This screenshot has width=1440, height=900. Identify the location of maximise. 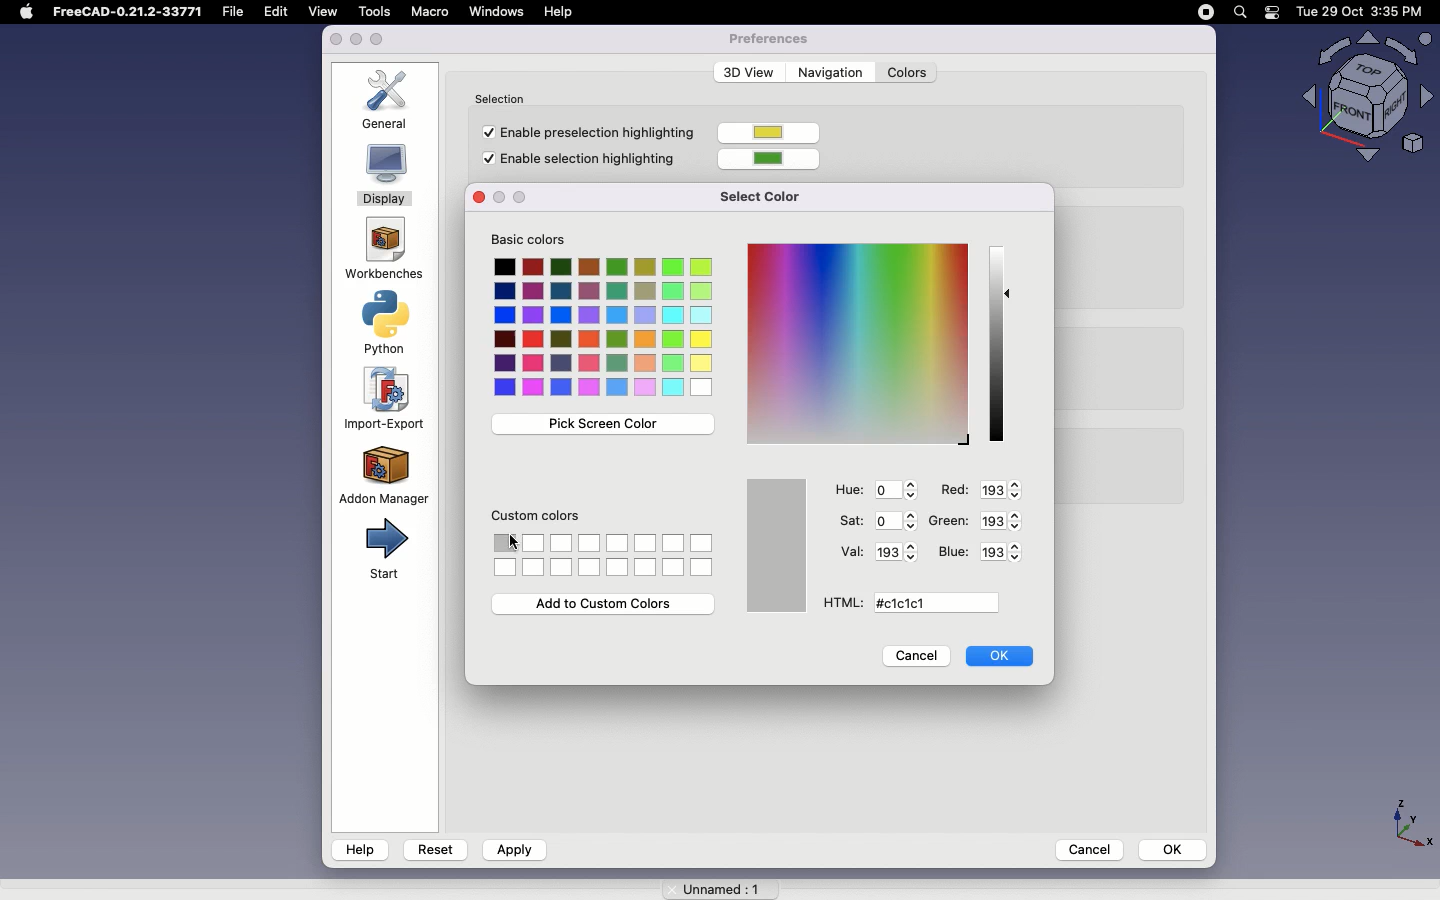
(380, 39).